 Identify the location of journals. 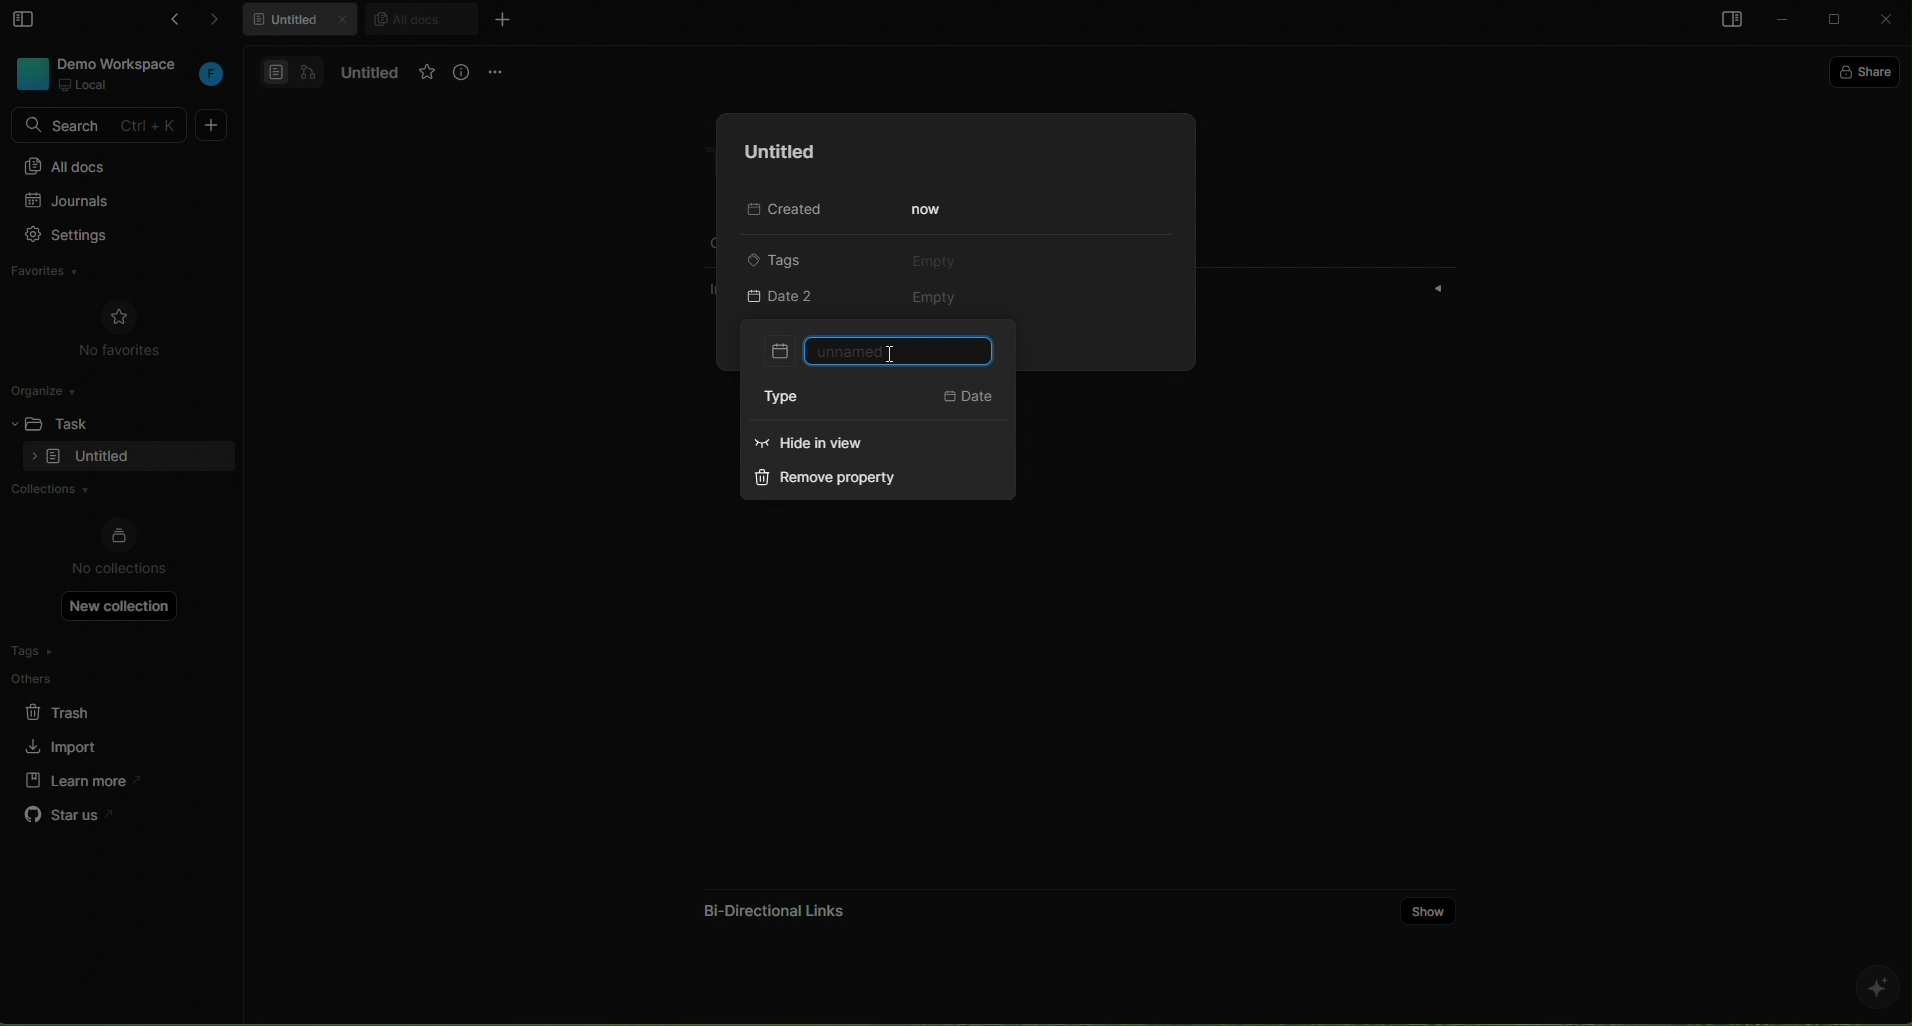
(107, 203).